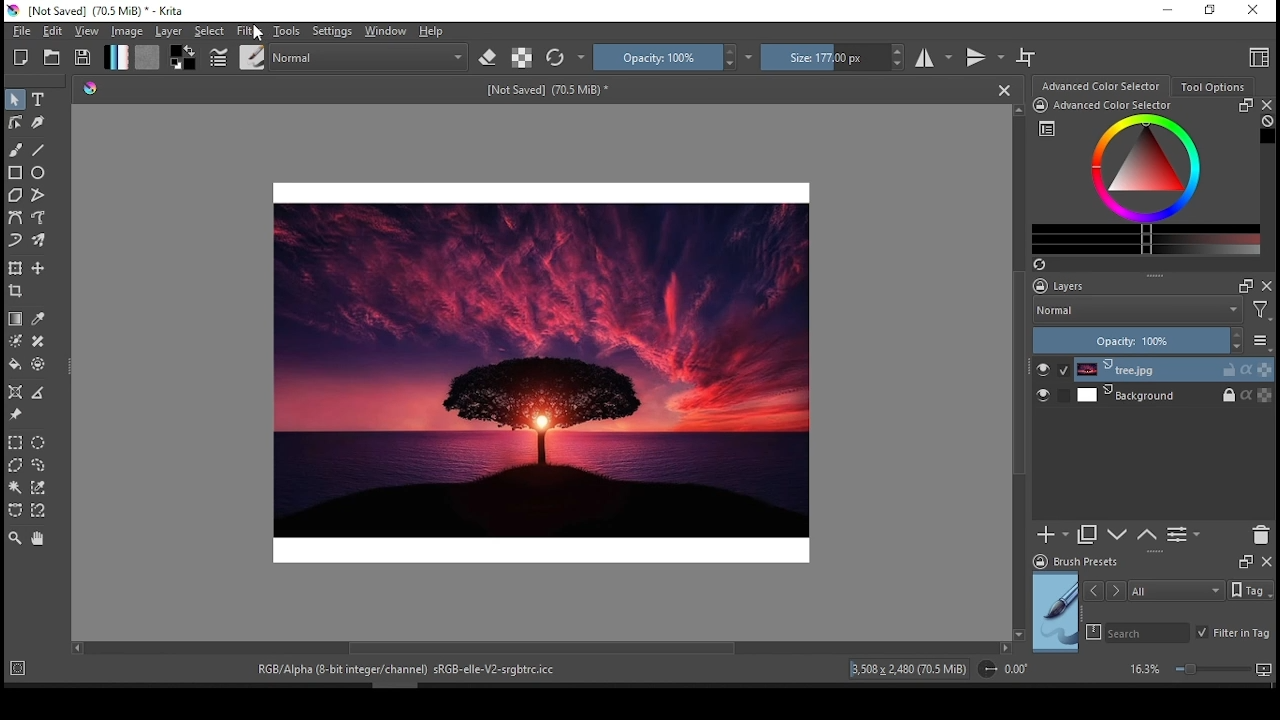 This screenshot has width=1280, height=720. Describe the element at coordinates (17, 511) in the screenshot. I see `bezier curve selection tool` at that location.